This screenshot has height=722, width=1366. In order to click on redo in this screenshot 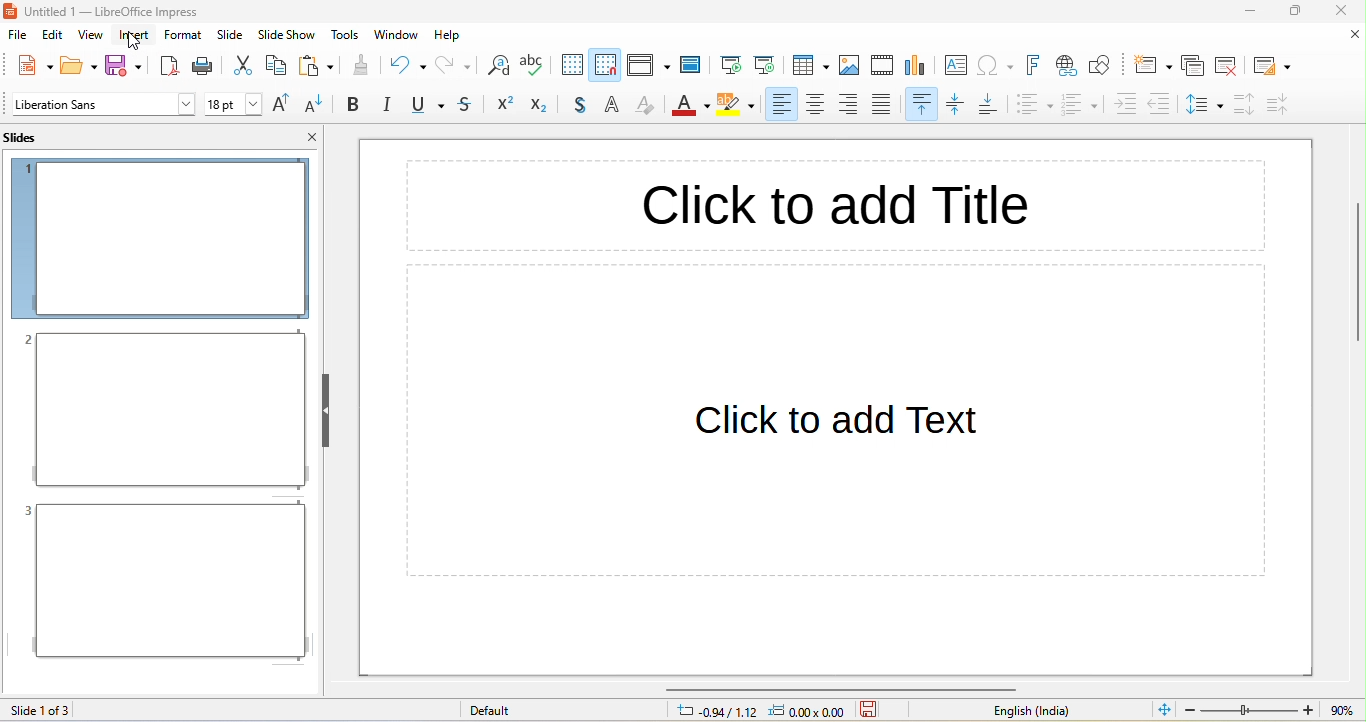, I will do `click(455, 65)`.